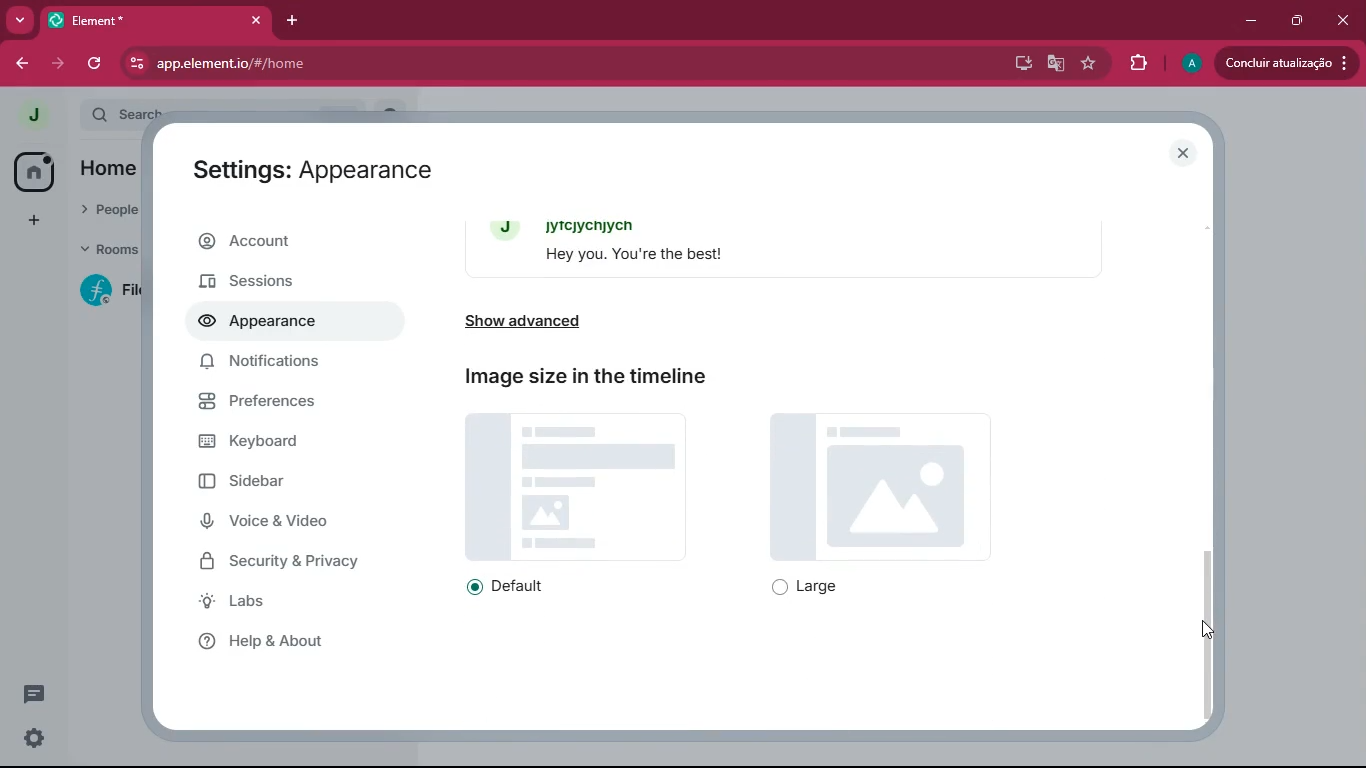  Describe the element at coordinates (19, 19) in the screenshot. I see `more` at that location.